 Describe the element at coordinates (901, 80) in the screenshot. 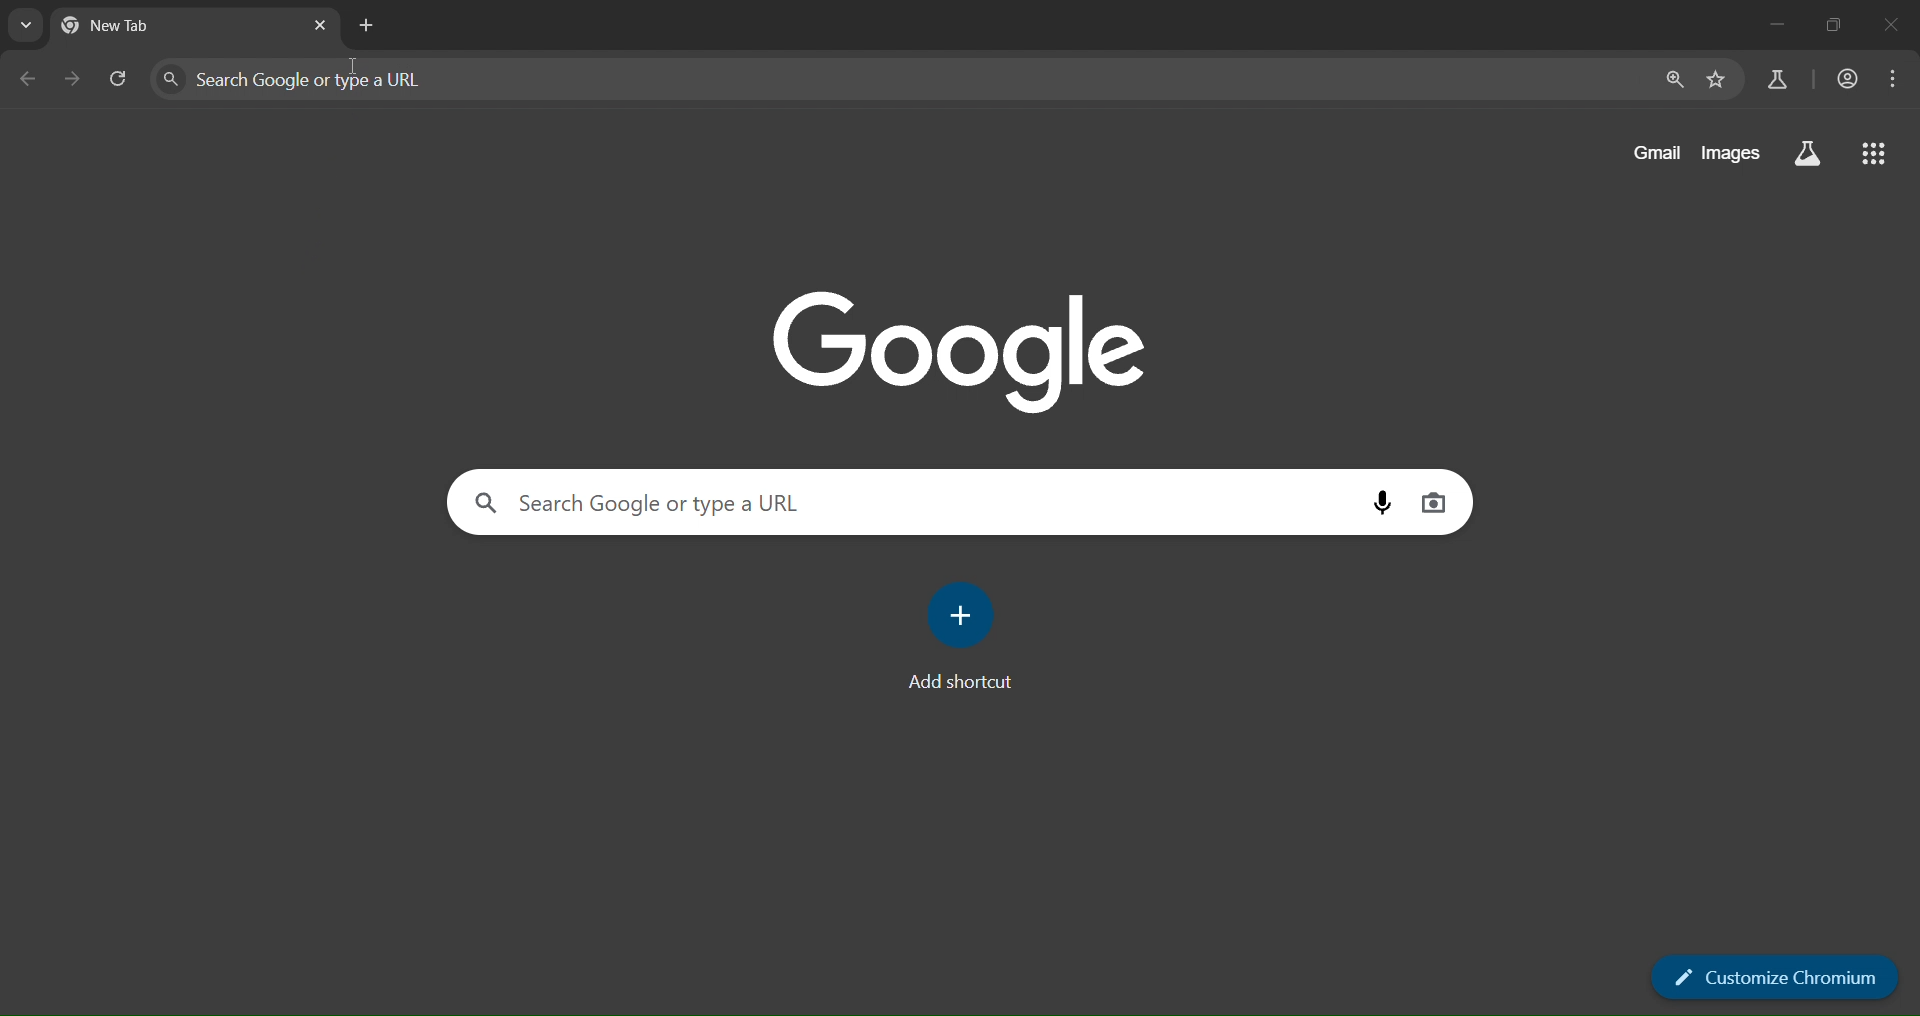

I see `search google or type a URL` at that location.